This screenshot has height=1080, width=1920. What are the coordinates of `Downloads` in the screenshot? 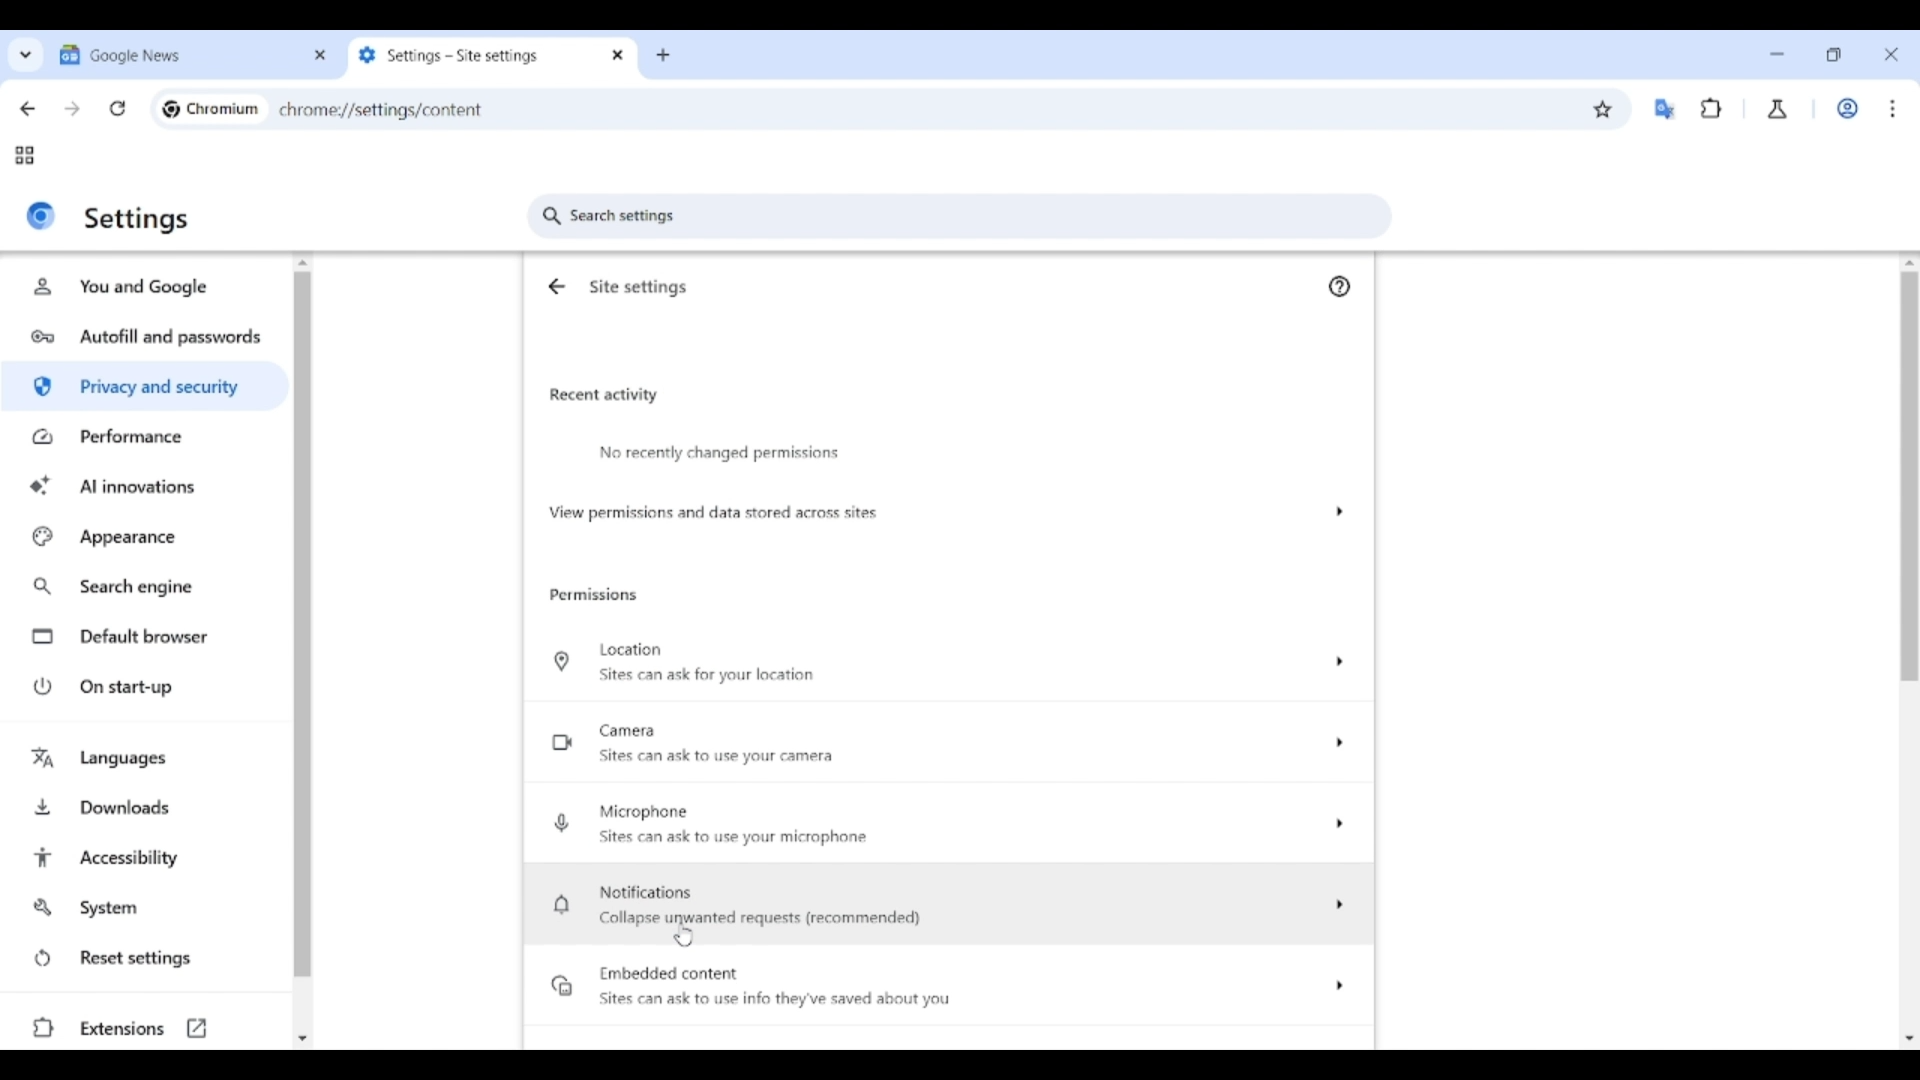 It's located at (147, 805).